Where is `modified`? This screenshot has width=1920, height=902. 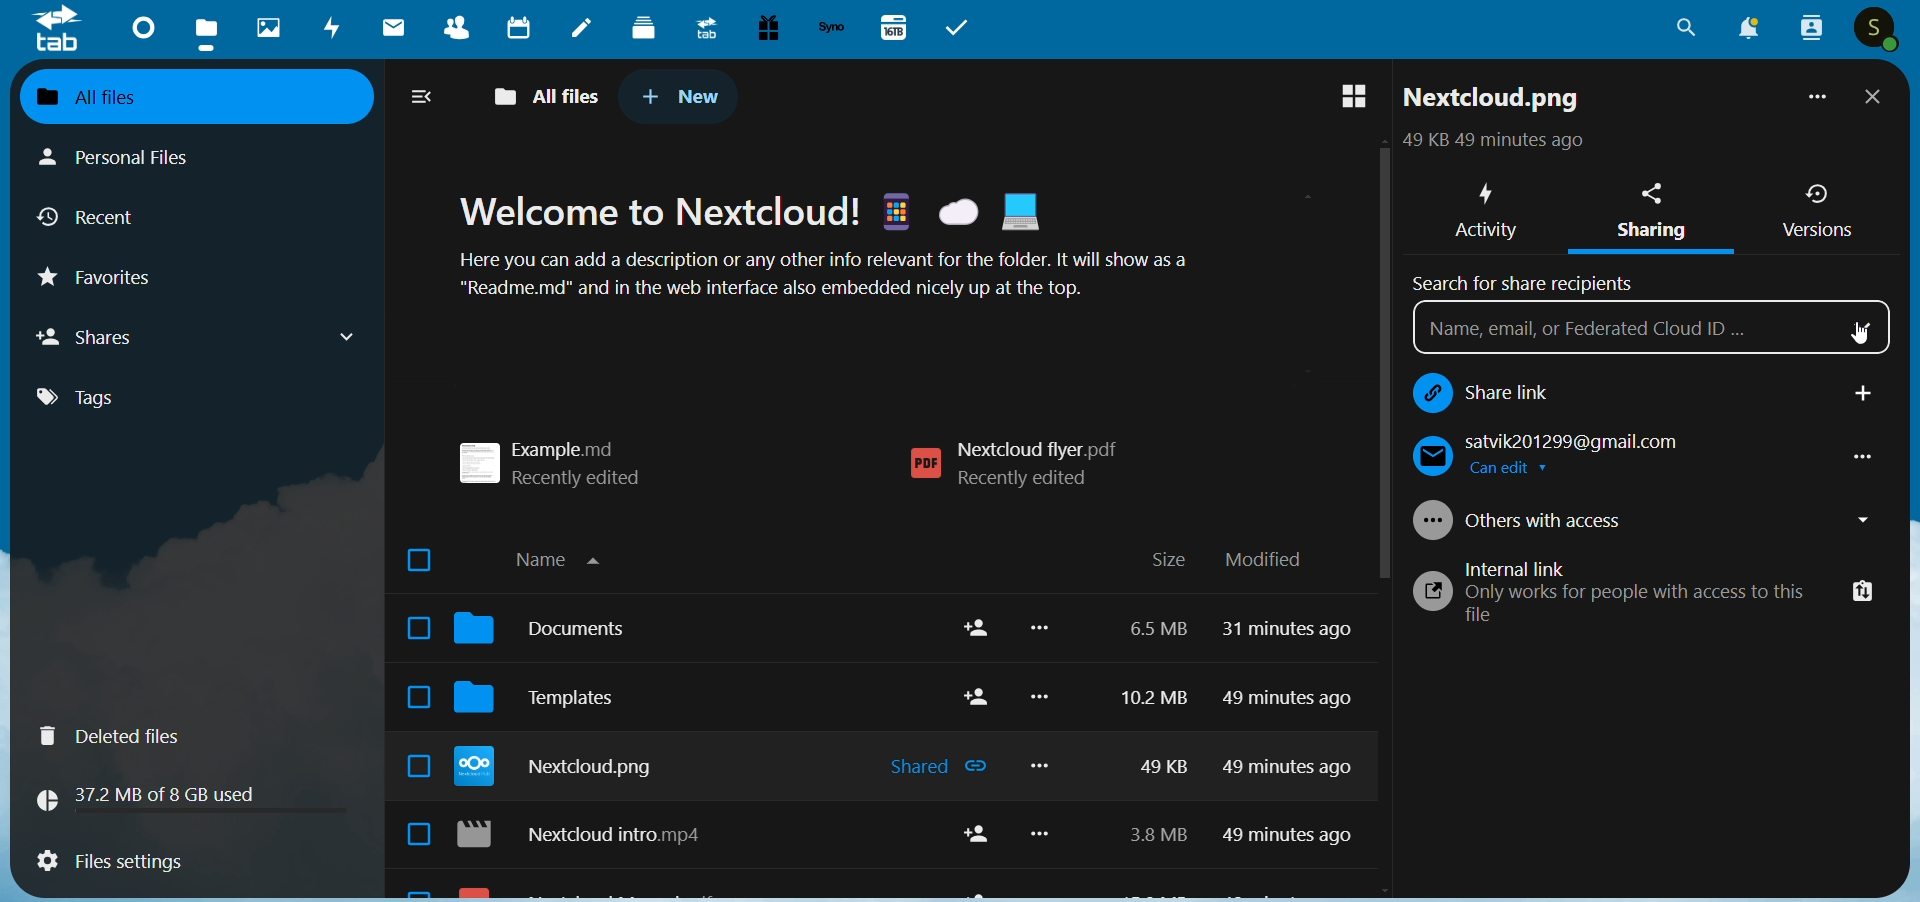 modified is located at coordinates (1264, 560).